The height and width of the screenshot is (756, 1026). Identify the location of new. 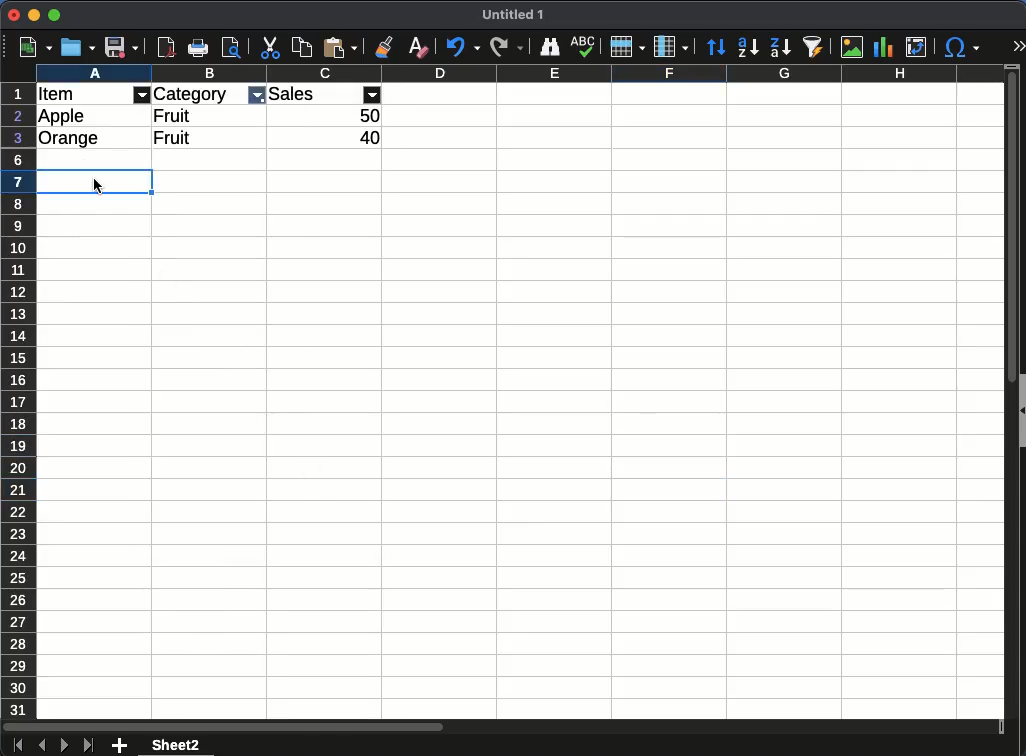
(36, 47).